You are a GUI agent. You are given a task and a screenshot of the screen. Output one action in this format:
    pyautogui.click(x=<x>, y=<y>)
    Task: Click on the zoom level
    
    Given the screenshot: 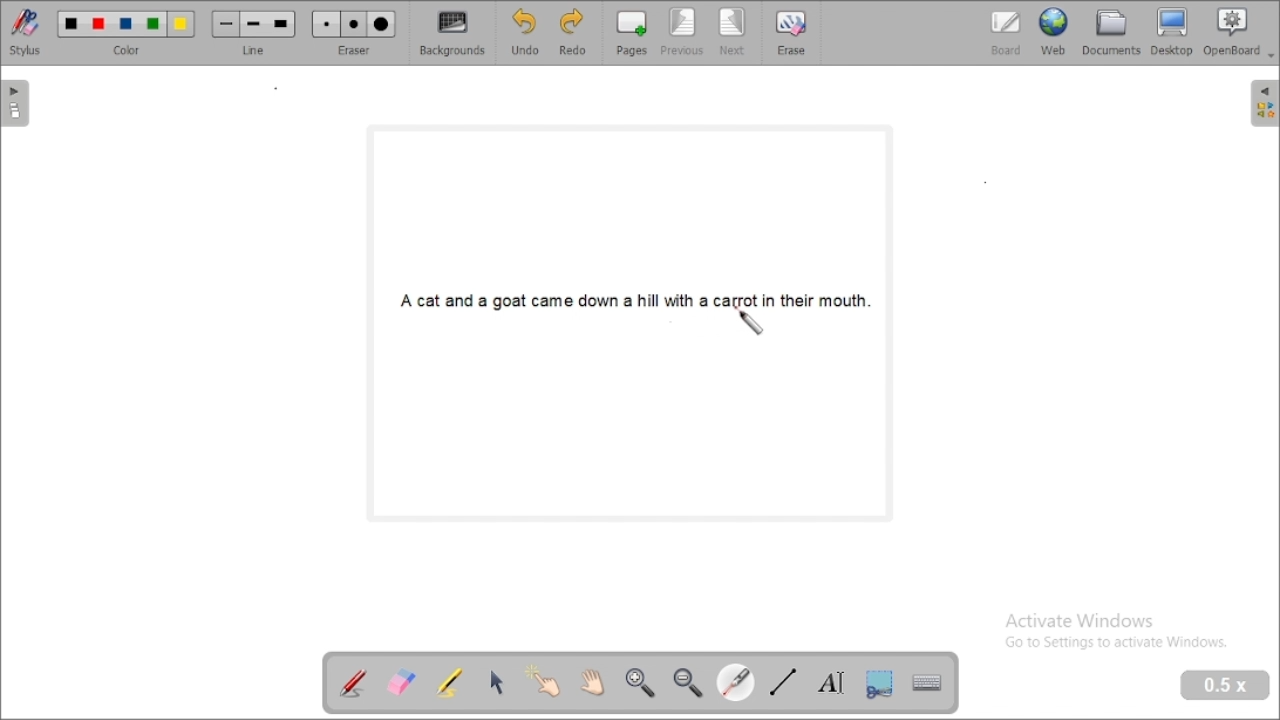 What is the action you would take?
    pyautogui.click(x=1226, y=686)
    